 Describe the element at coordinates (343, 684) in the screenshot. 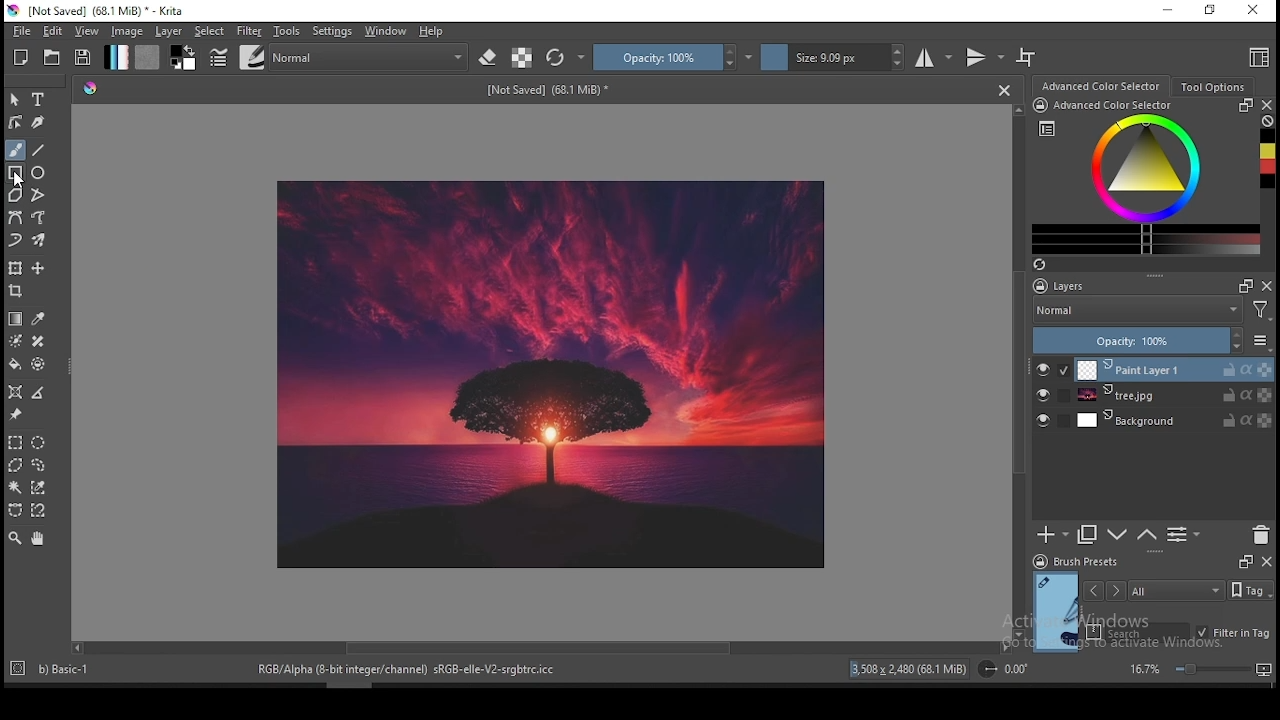

I see `scroll bar` at that location.